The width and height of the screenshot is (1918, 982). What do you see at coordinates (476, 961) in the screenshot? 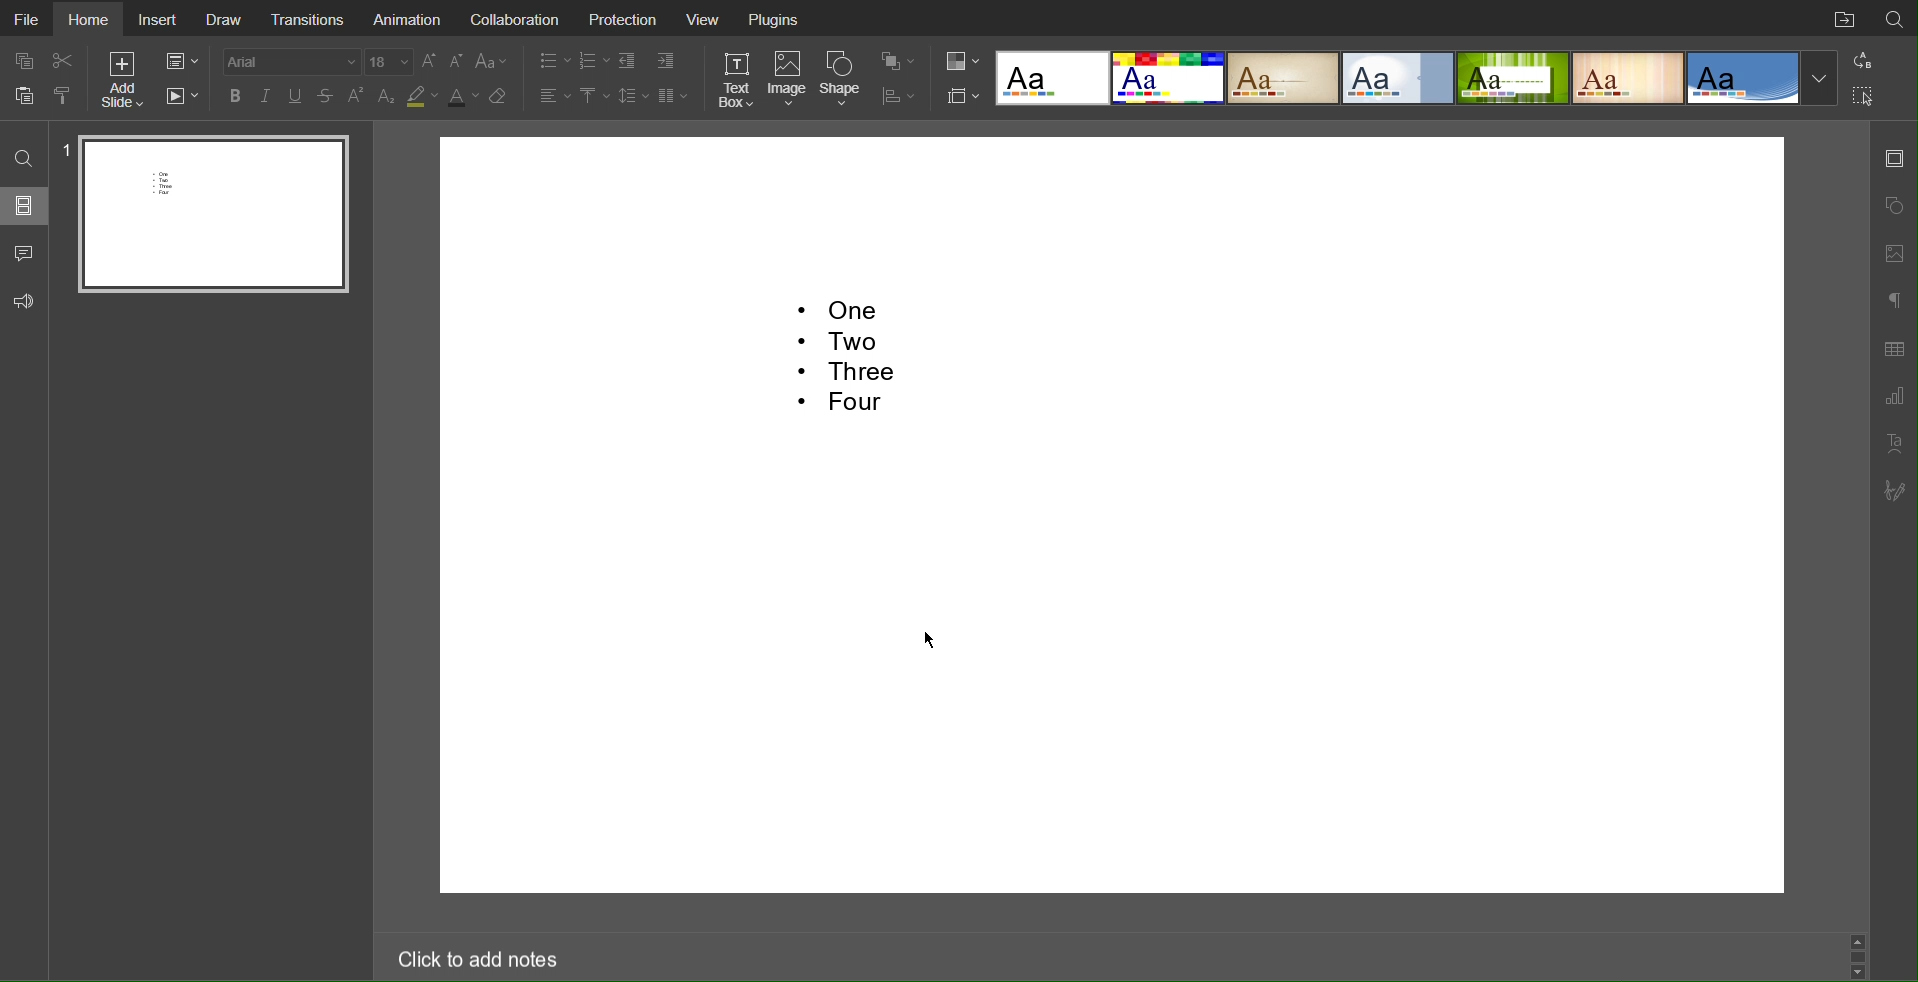
I see `Click to add notes` at bounding box center [476, 961].